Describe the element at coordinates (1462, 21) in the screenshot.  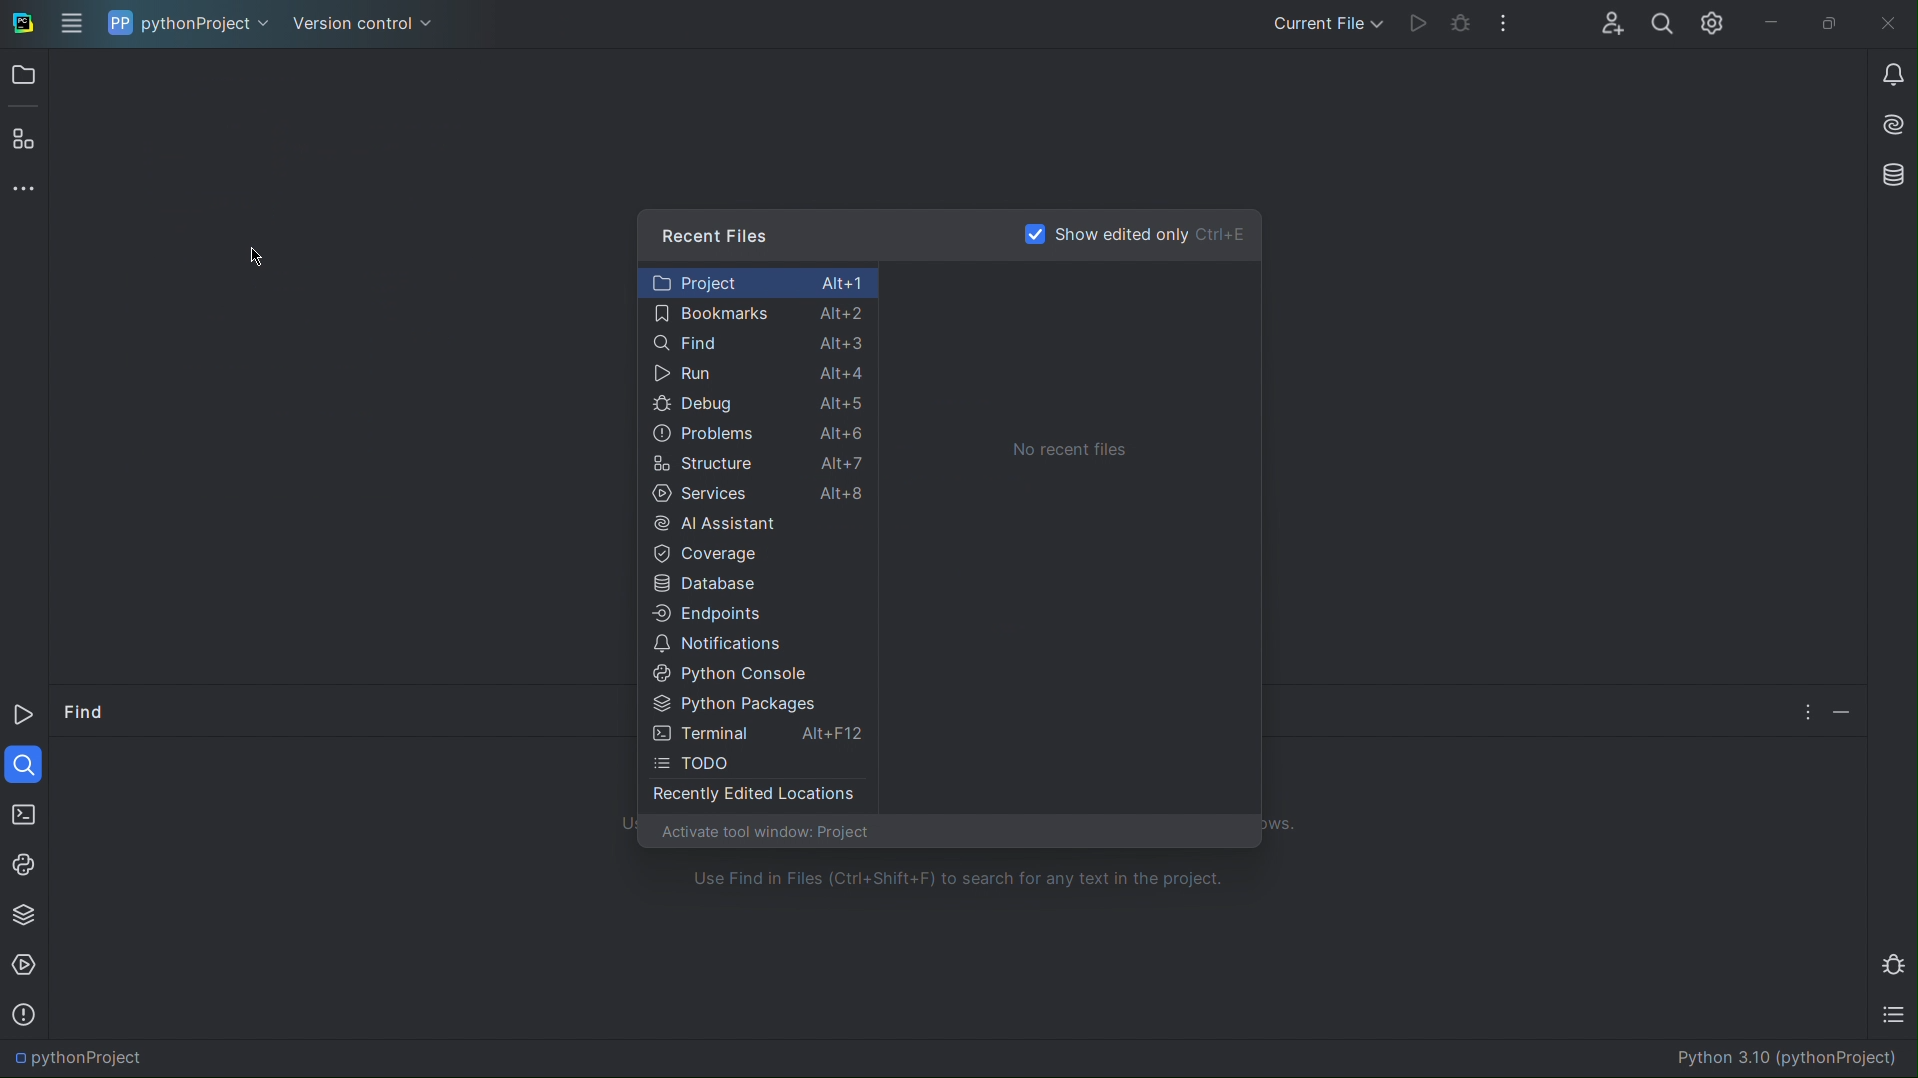
I see `Debug` at that location.